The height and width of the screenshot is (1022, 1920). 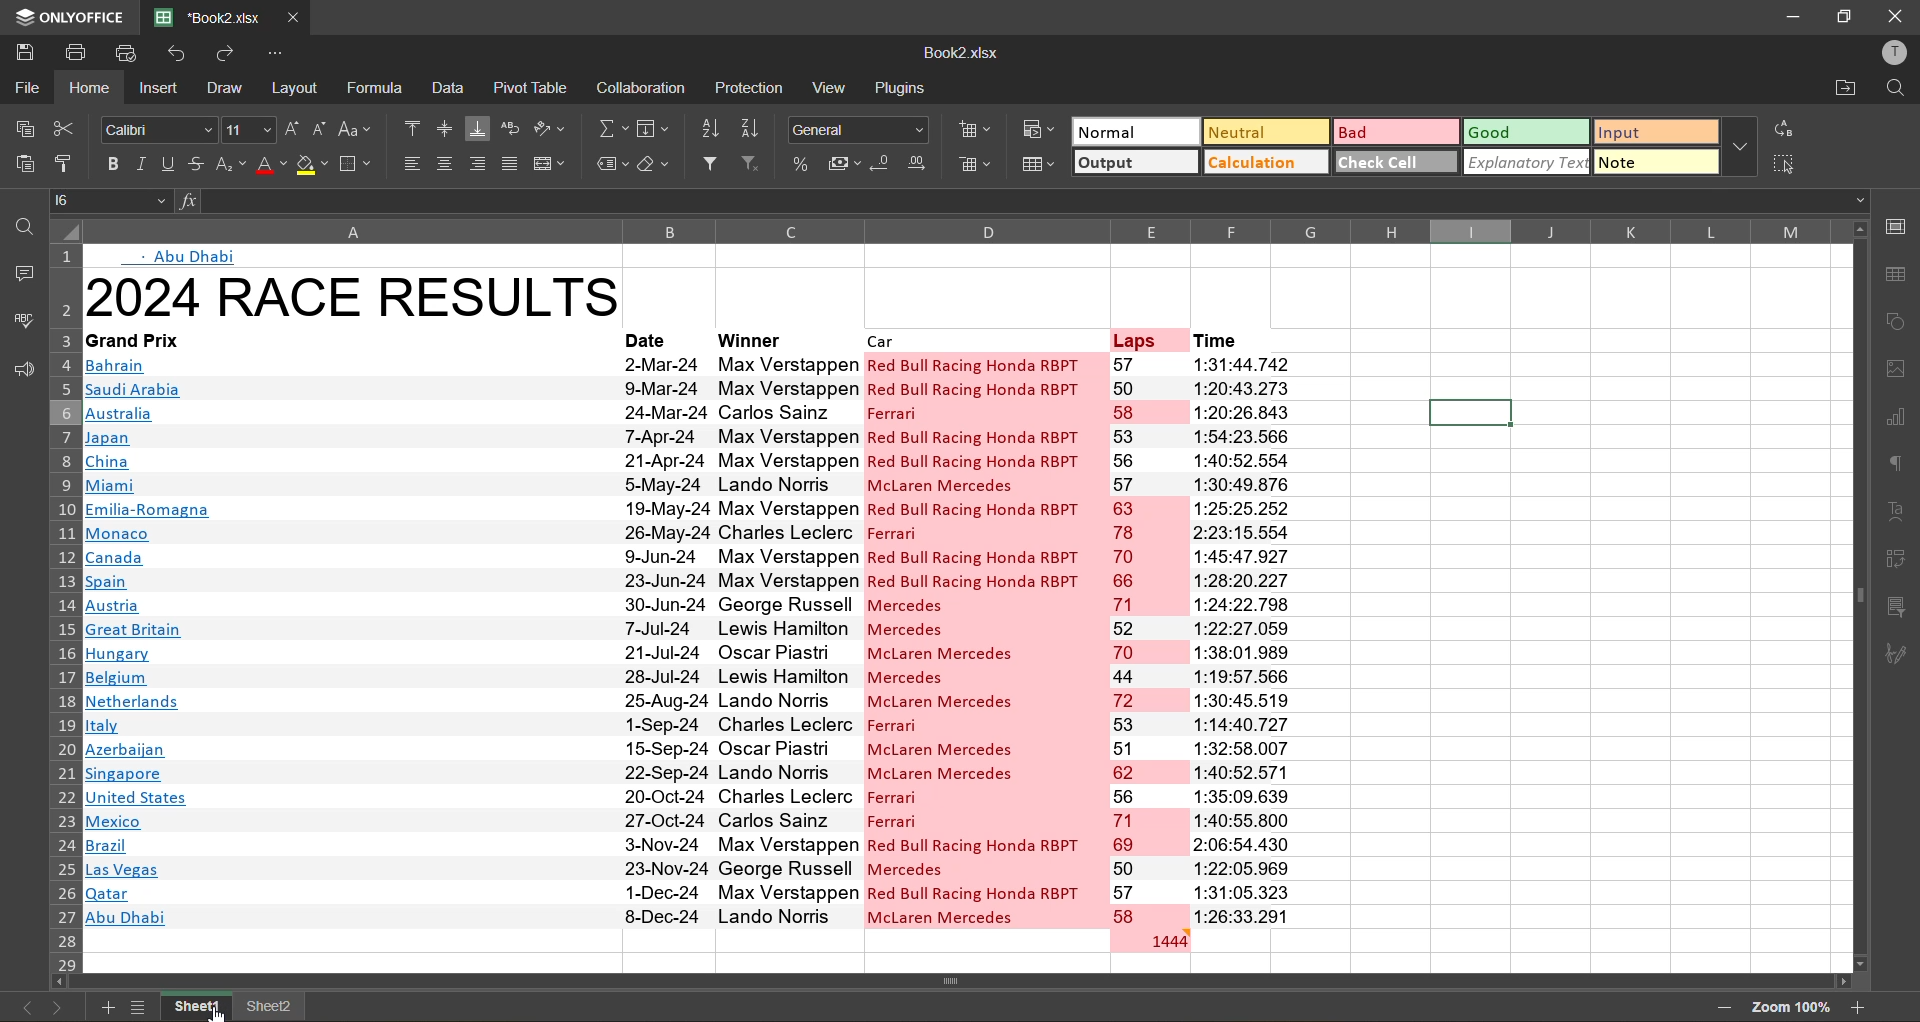 What do you see at coordinates (655, 166) in the screenshot?
I see `clear` at bounding box center [655, 166].